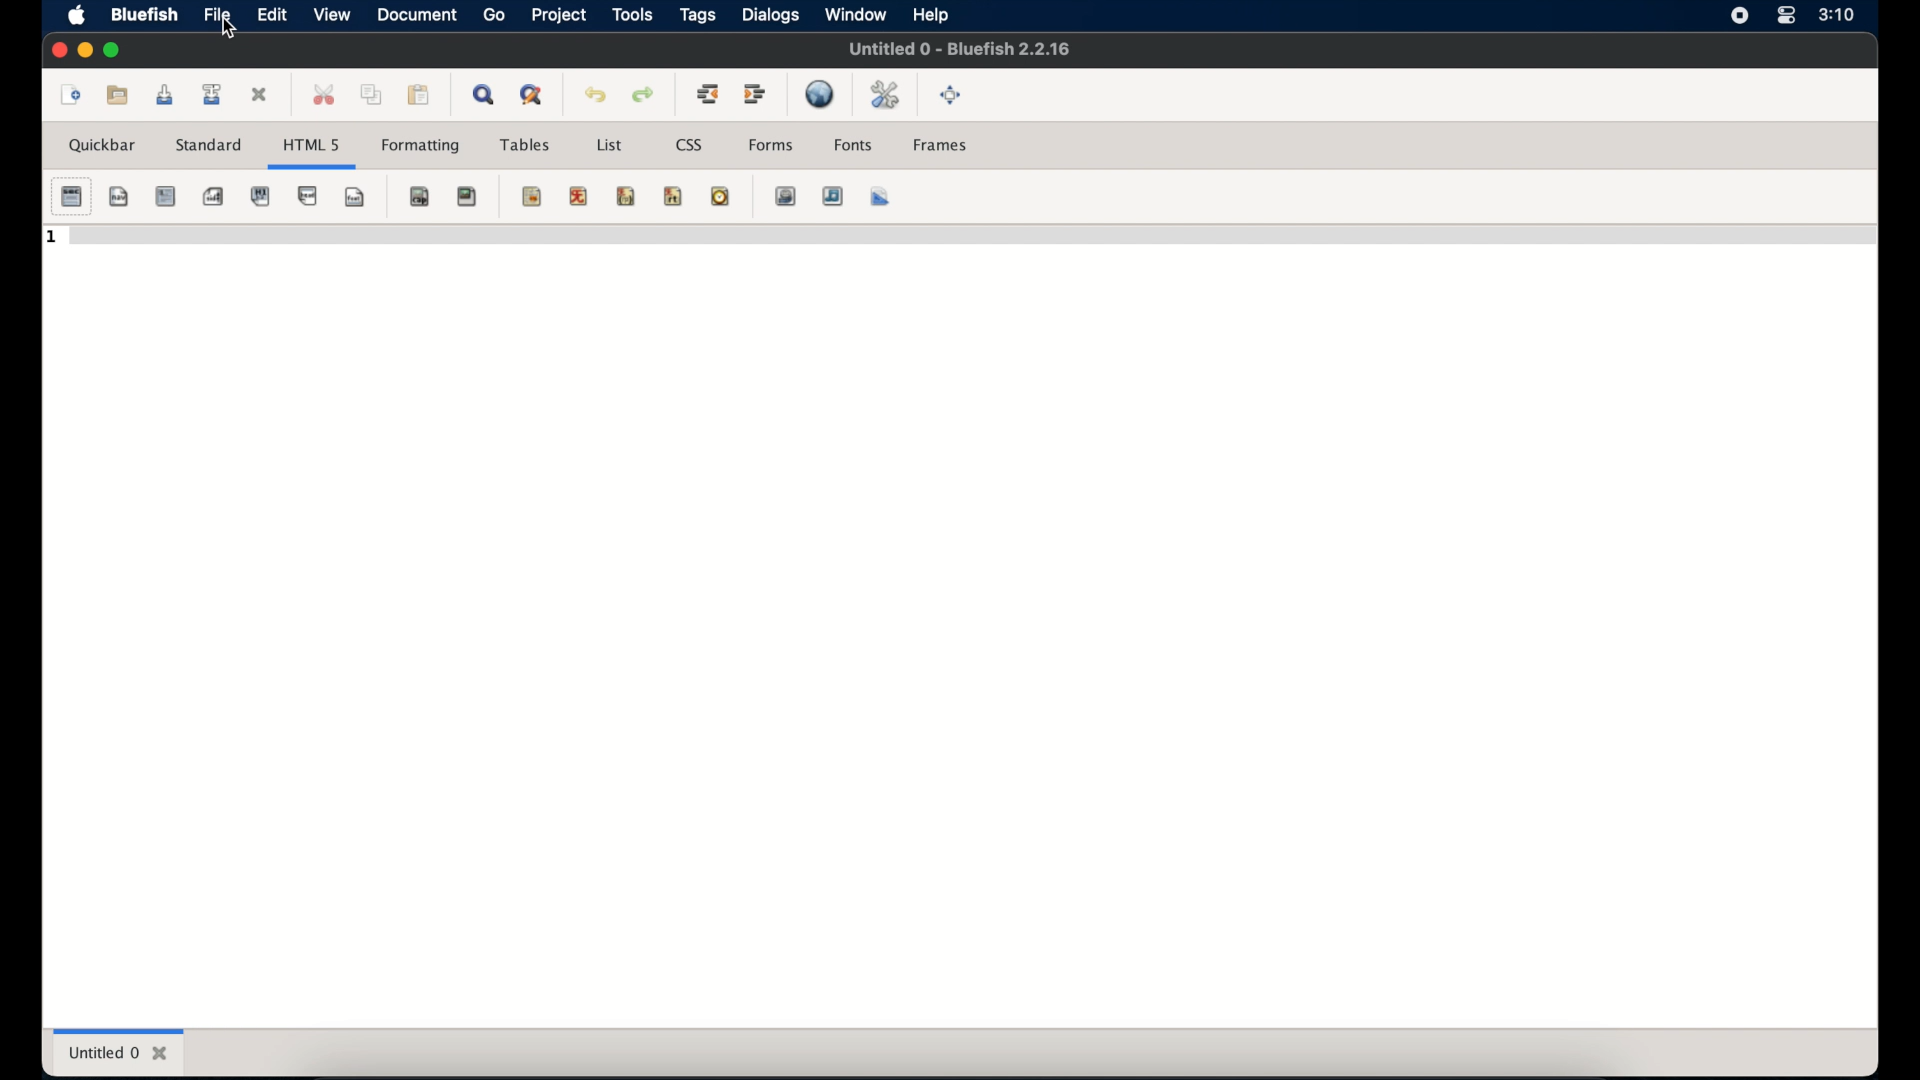 The height and width of the screenshot is (1080, 1920). What do you see at coordinates (959, 47) in the screenshot?
I see `untitled 0 - bluefish 2.2.16` at bounding box center [959, 47].